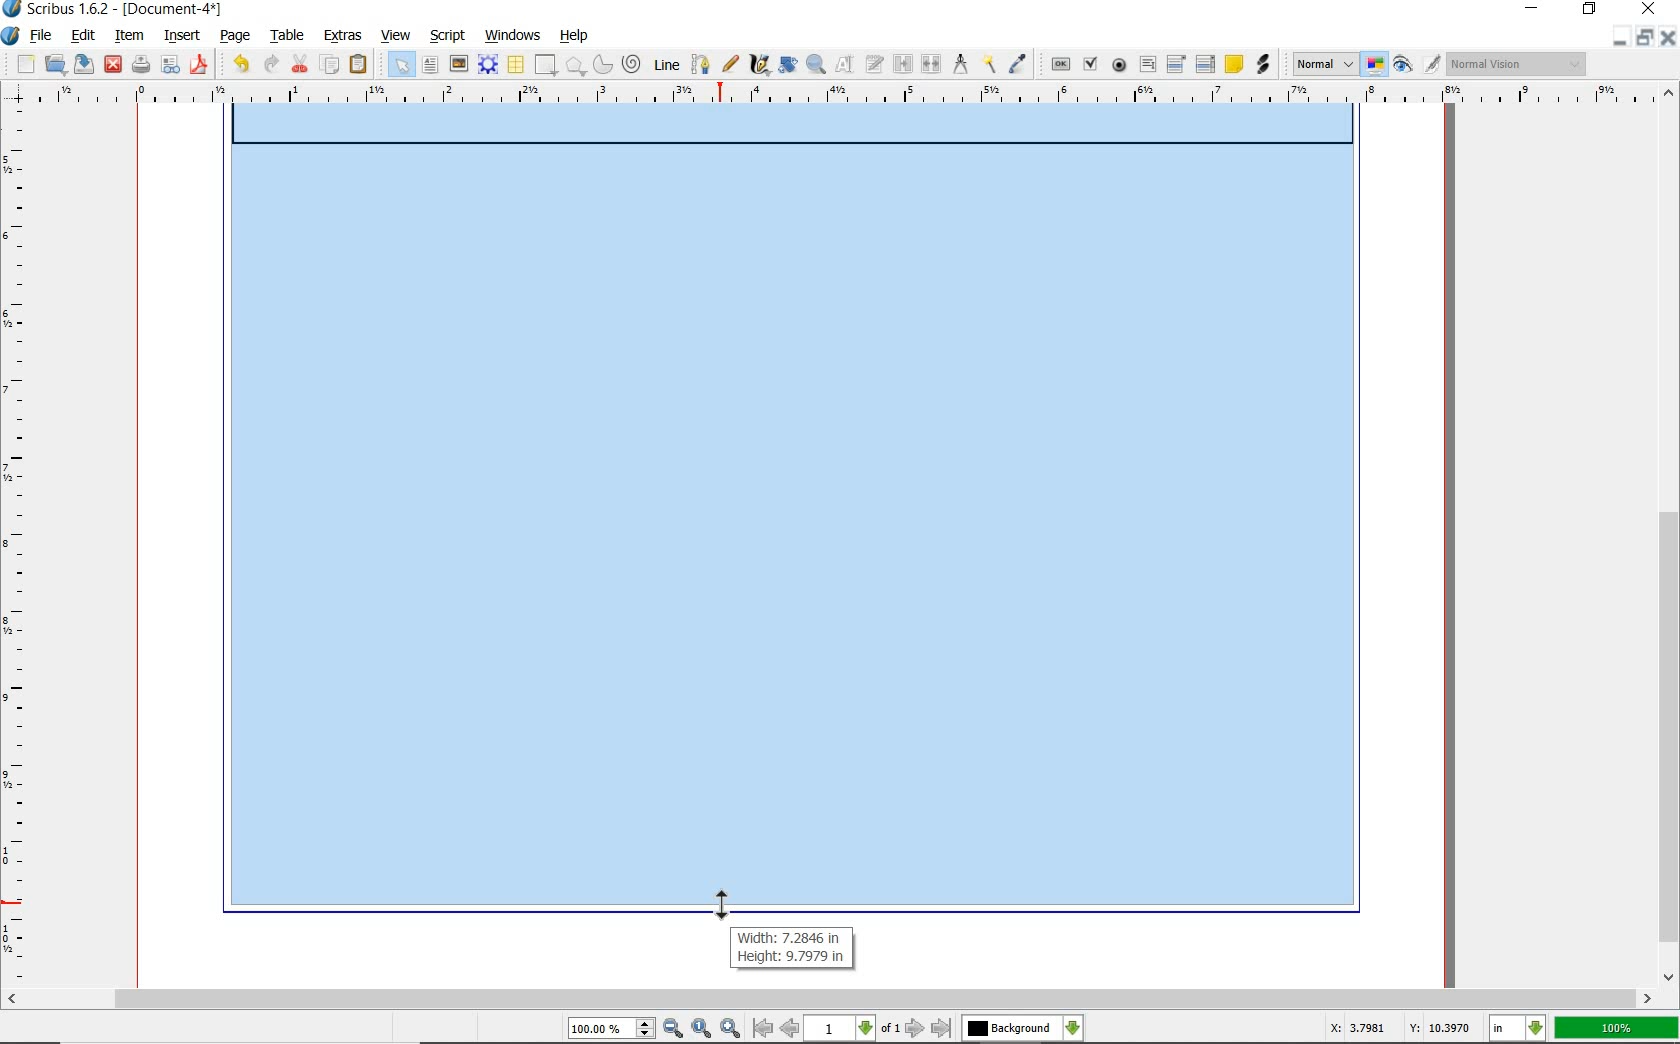 The image size is (1680, 1044). What do you see at coordinates (702, 62) in the screenshot?
I see `Bezier curve` at bounding box center [702, 62].